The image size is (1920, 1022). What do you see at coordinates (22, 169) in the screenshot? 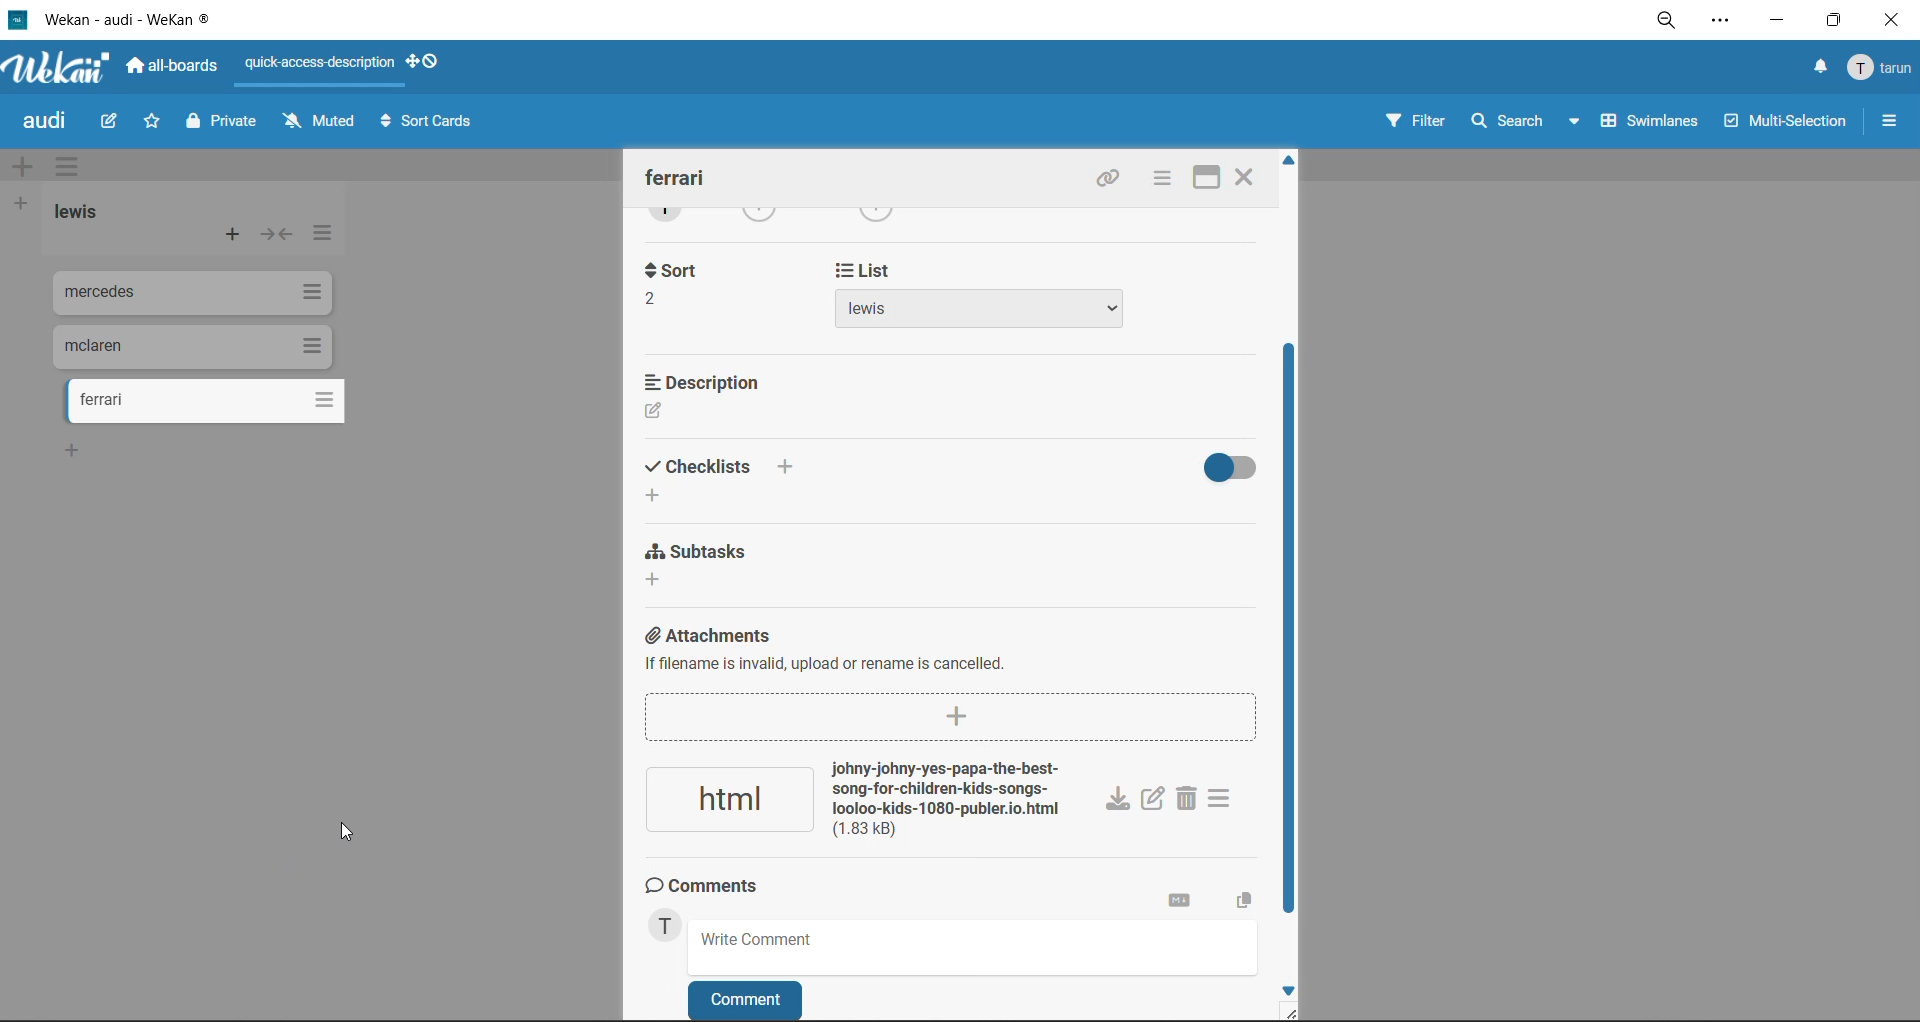
I see `add swimlane` at bounding box center [22, 169].